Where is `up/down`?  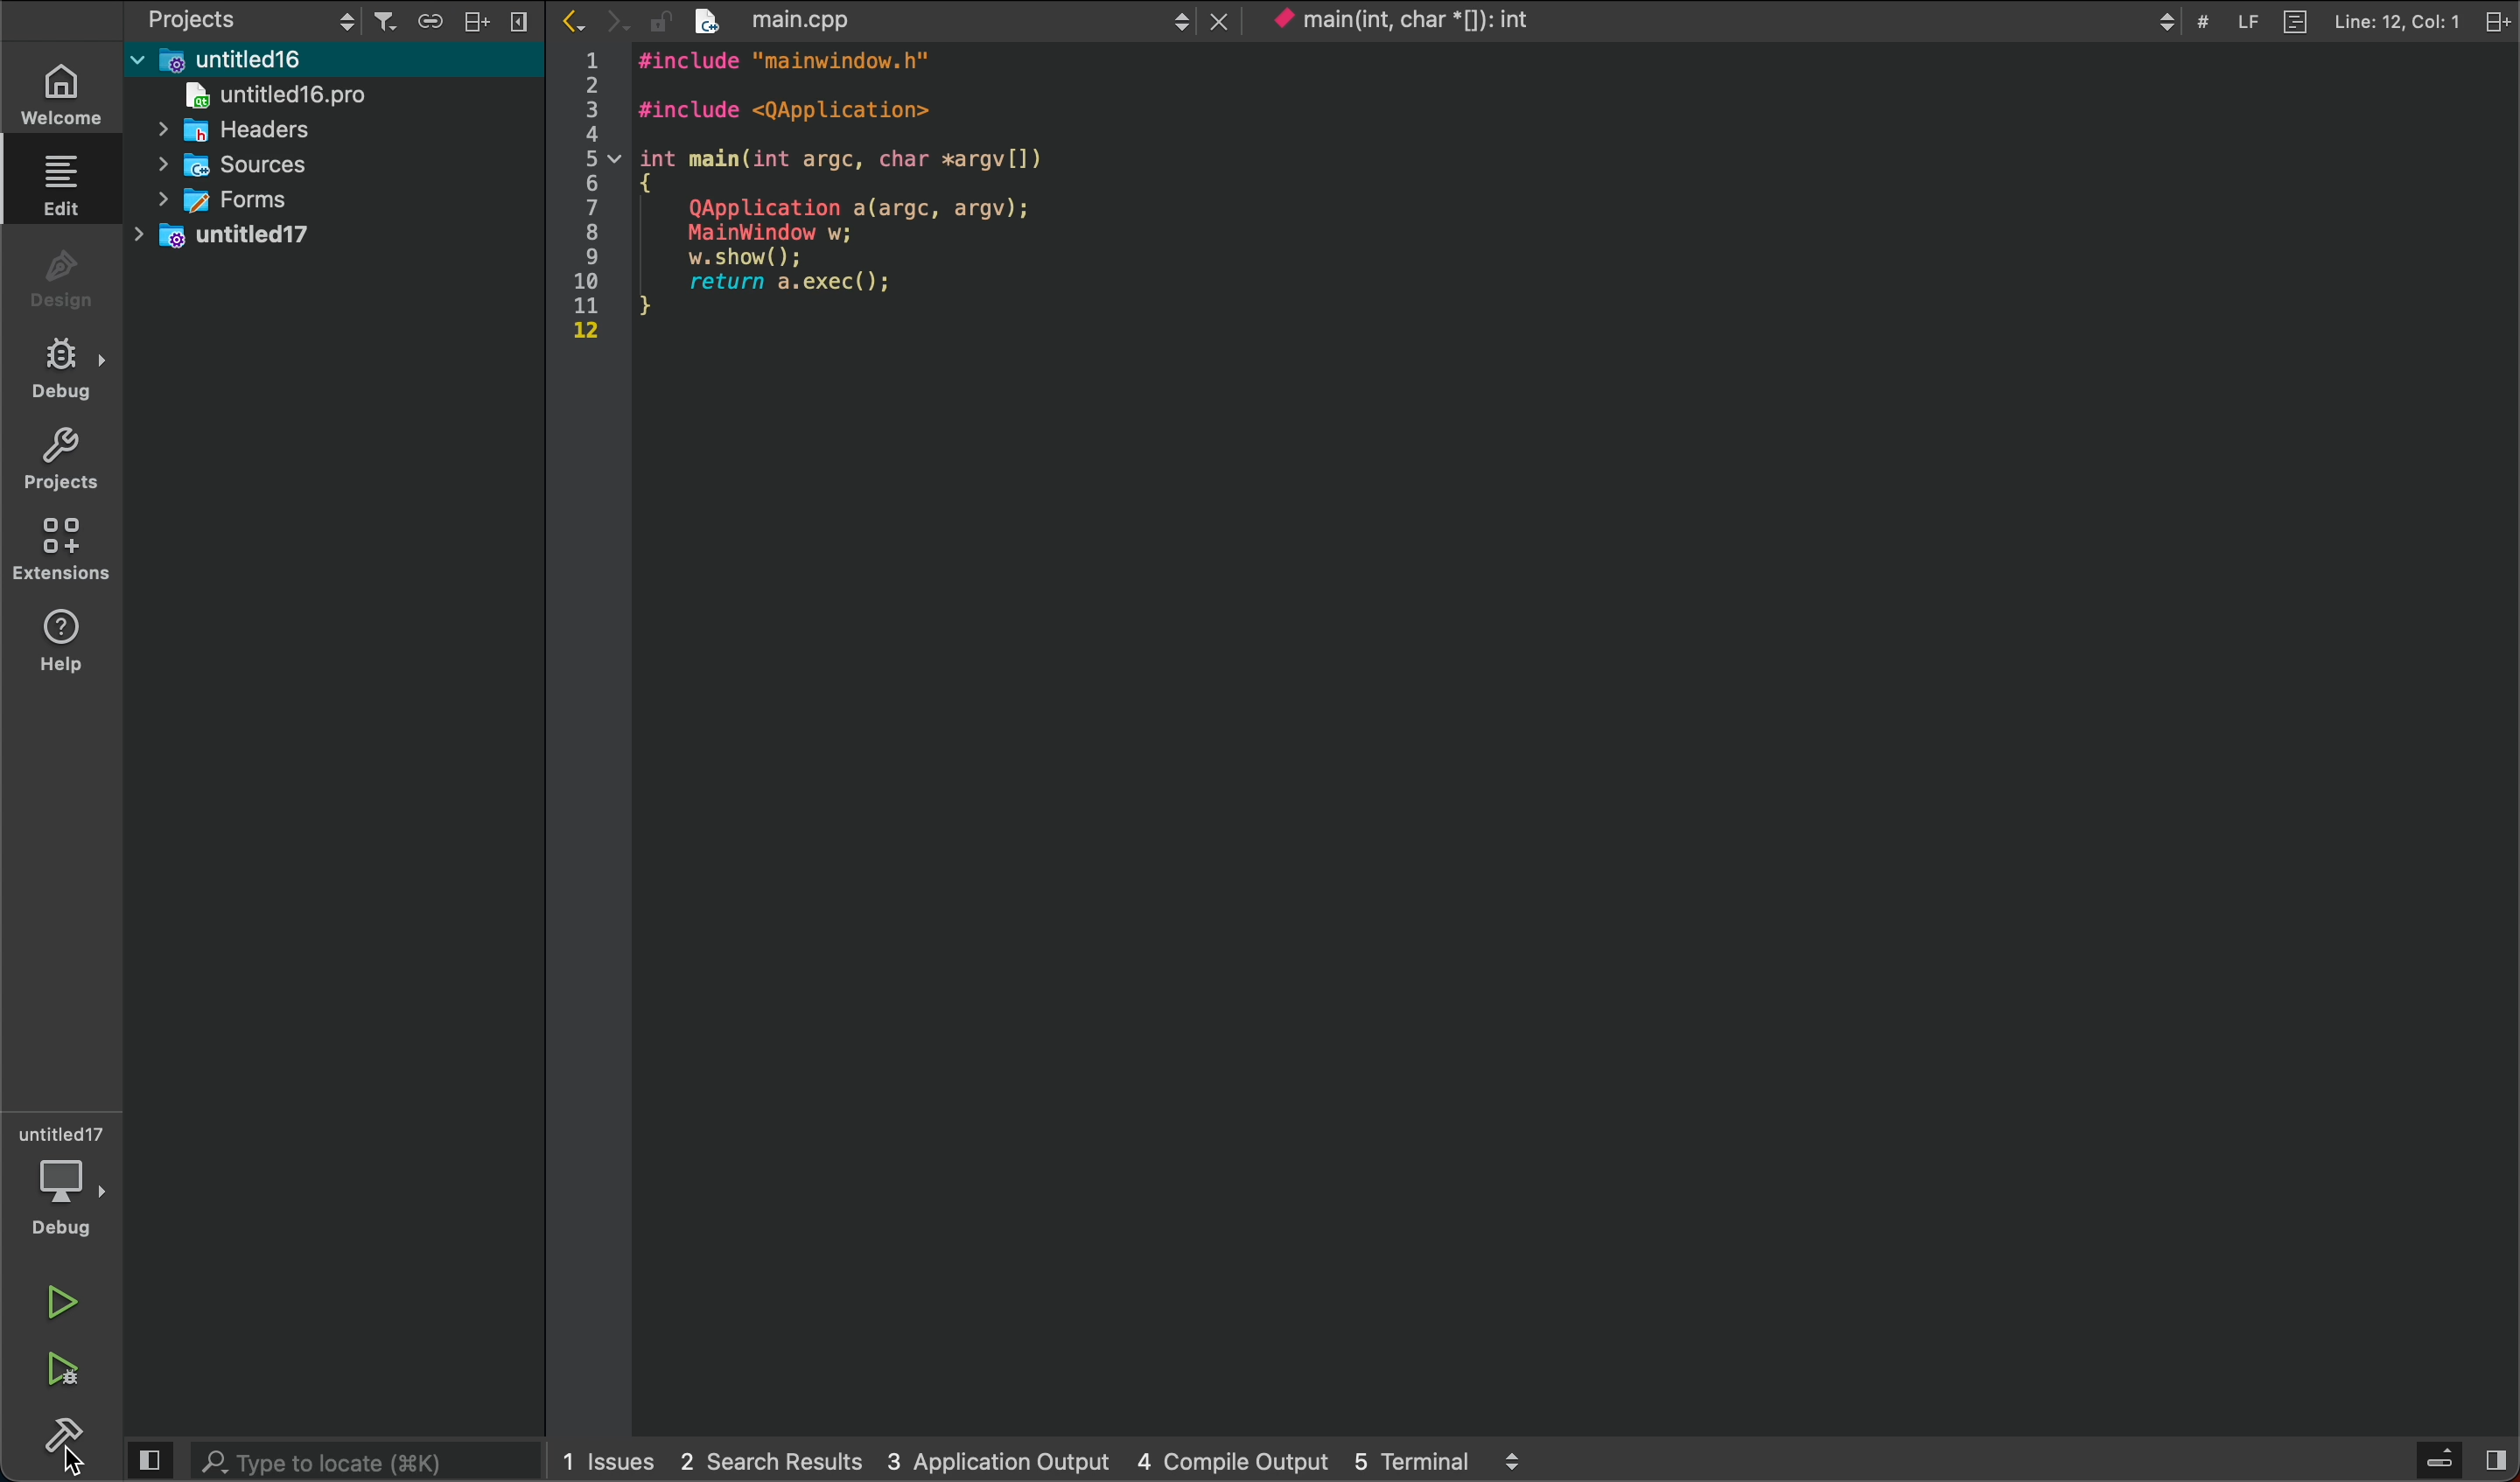 up/down is located at coordinates (1176, 21).